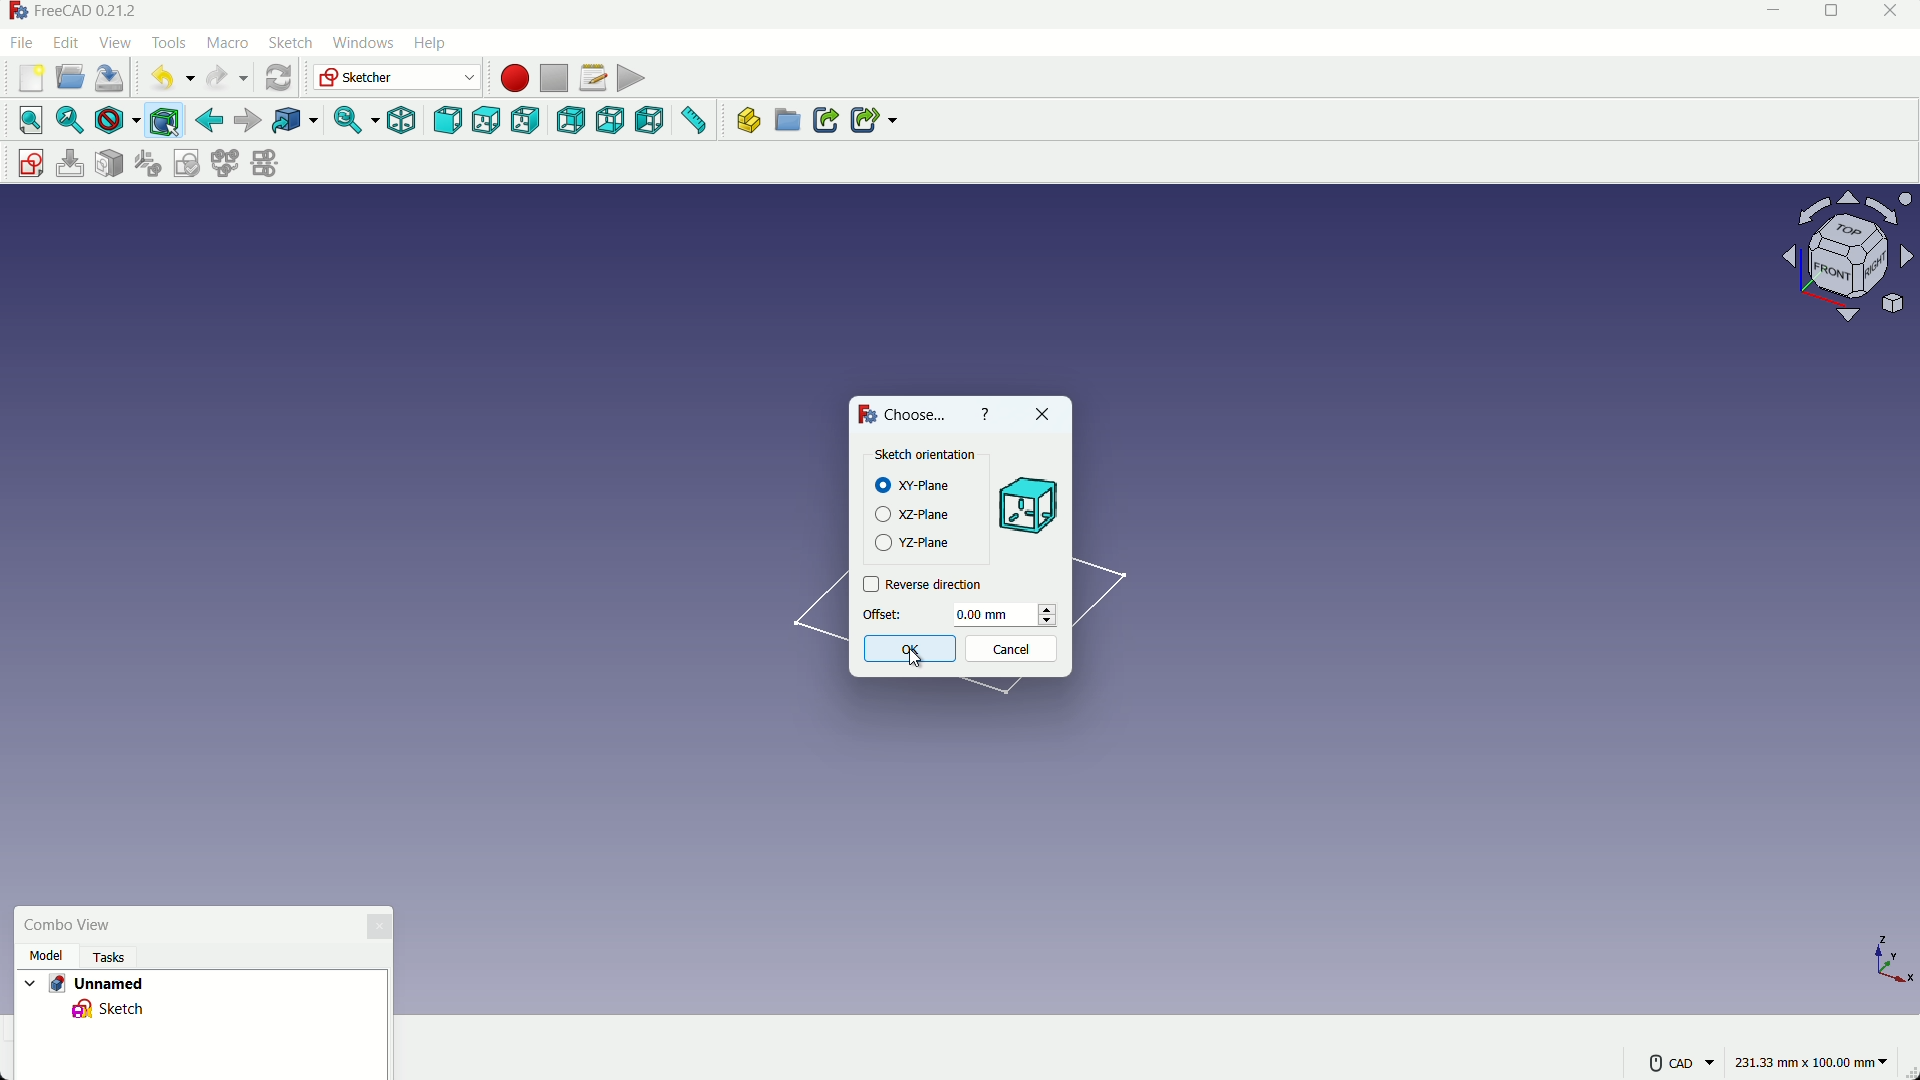 Image resolution: width=1920 pixels, height=1080 pixels. What do you see at coordinates (67, 79) in the screenshot?
I see `open file` at bounding box center [67, 79].